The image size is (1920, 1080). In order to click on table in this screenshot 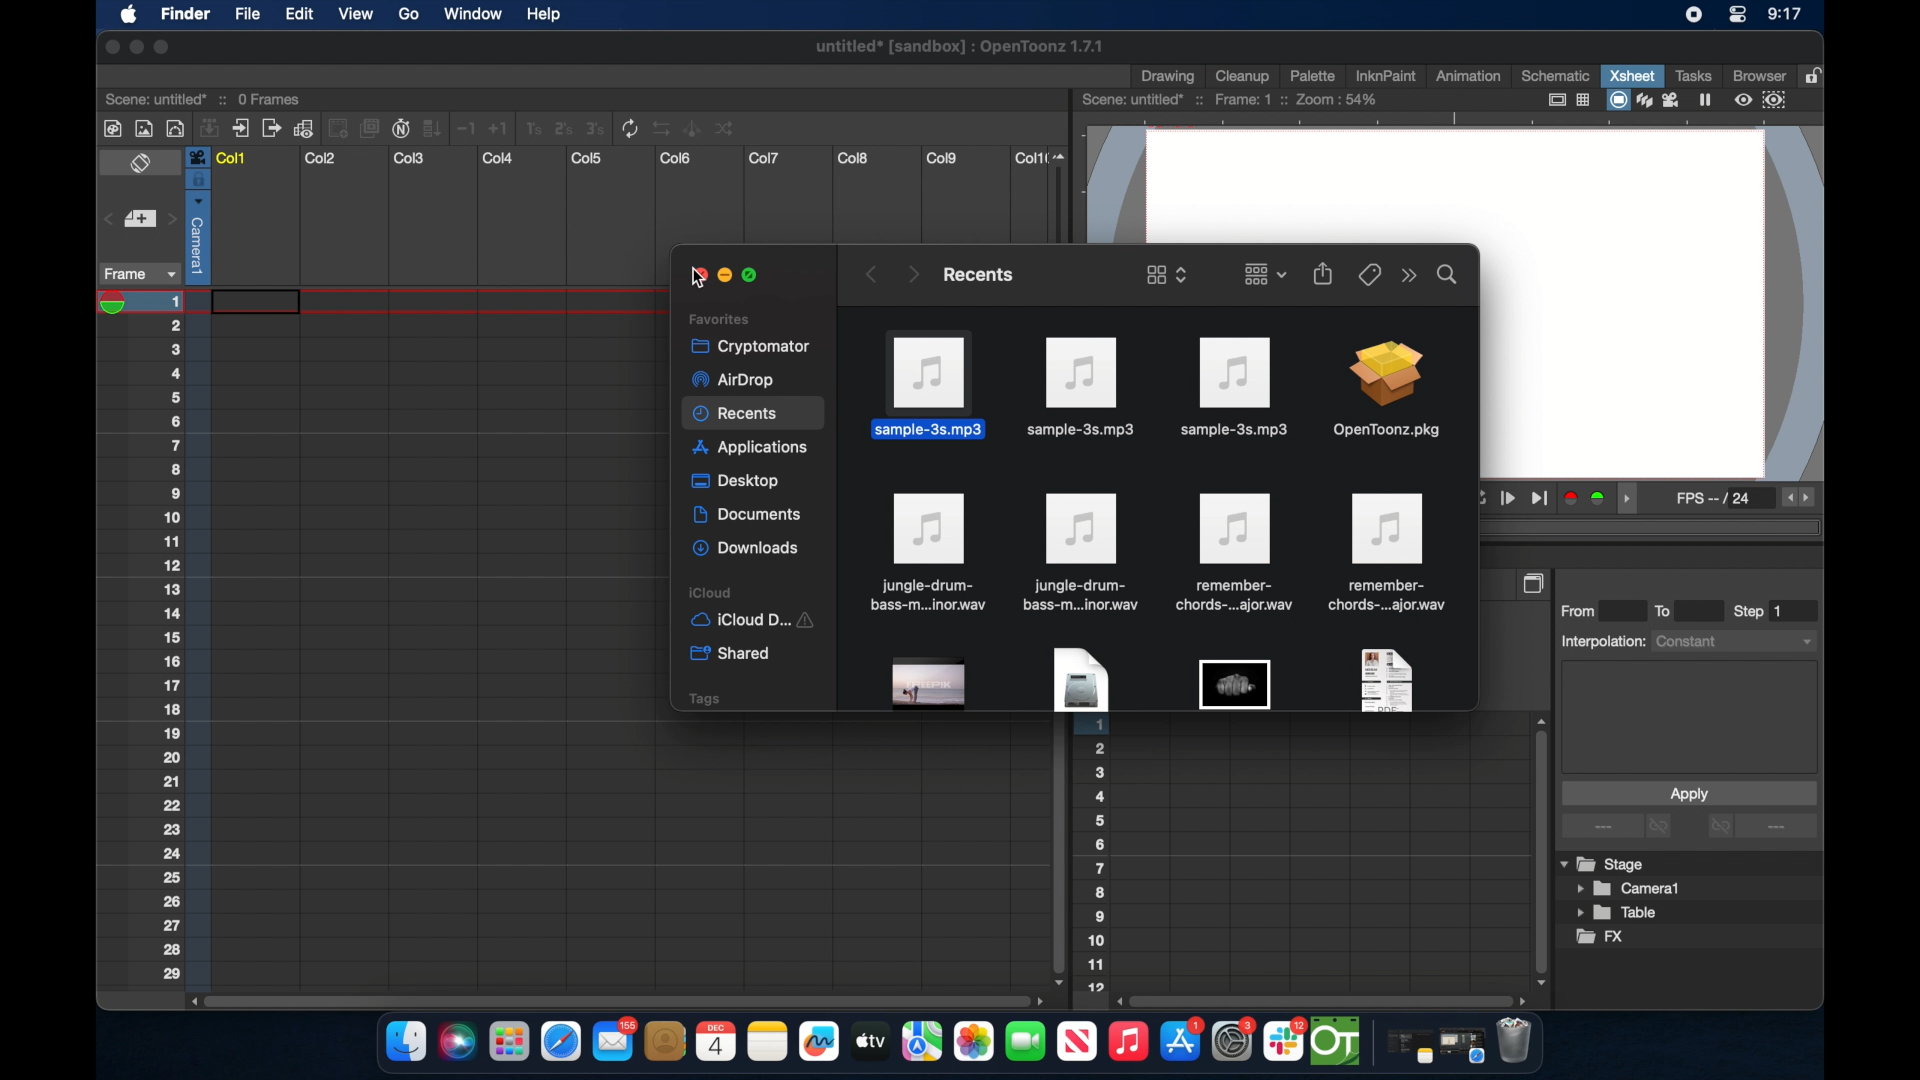, I will do `click(1618, 914)`.